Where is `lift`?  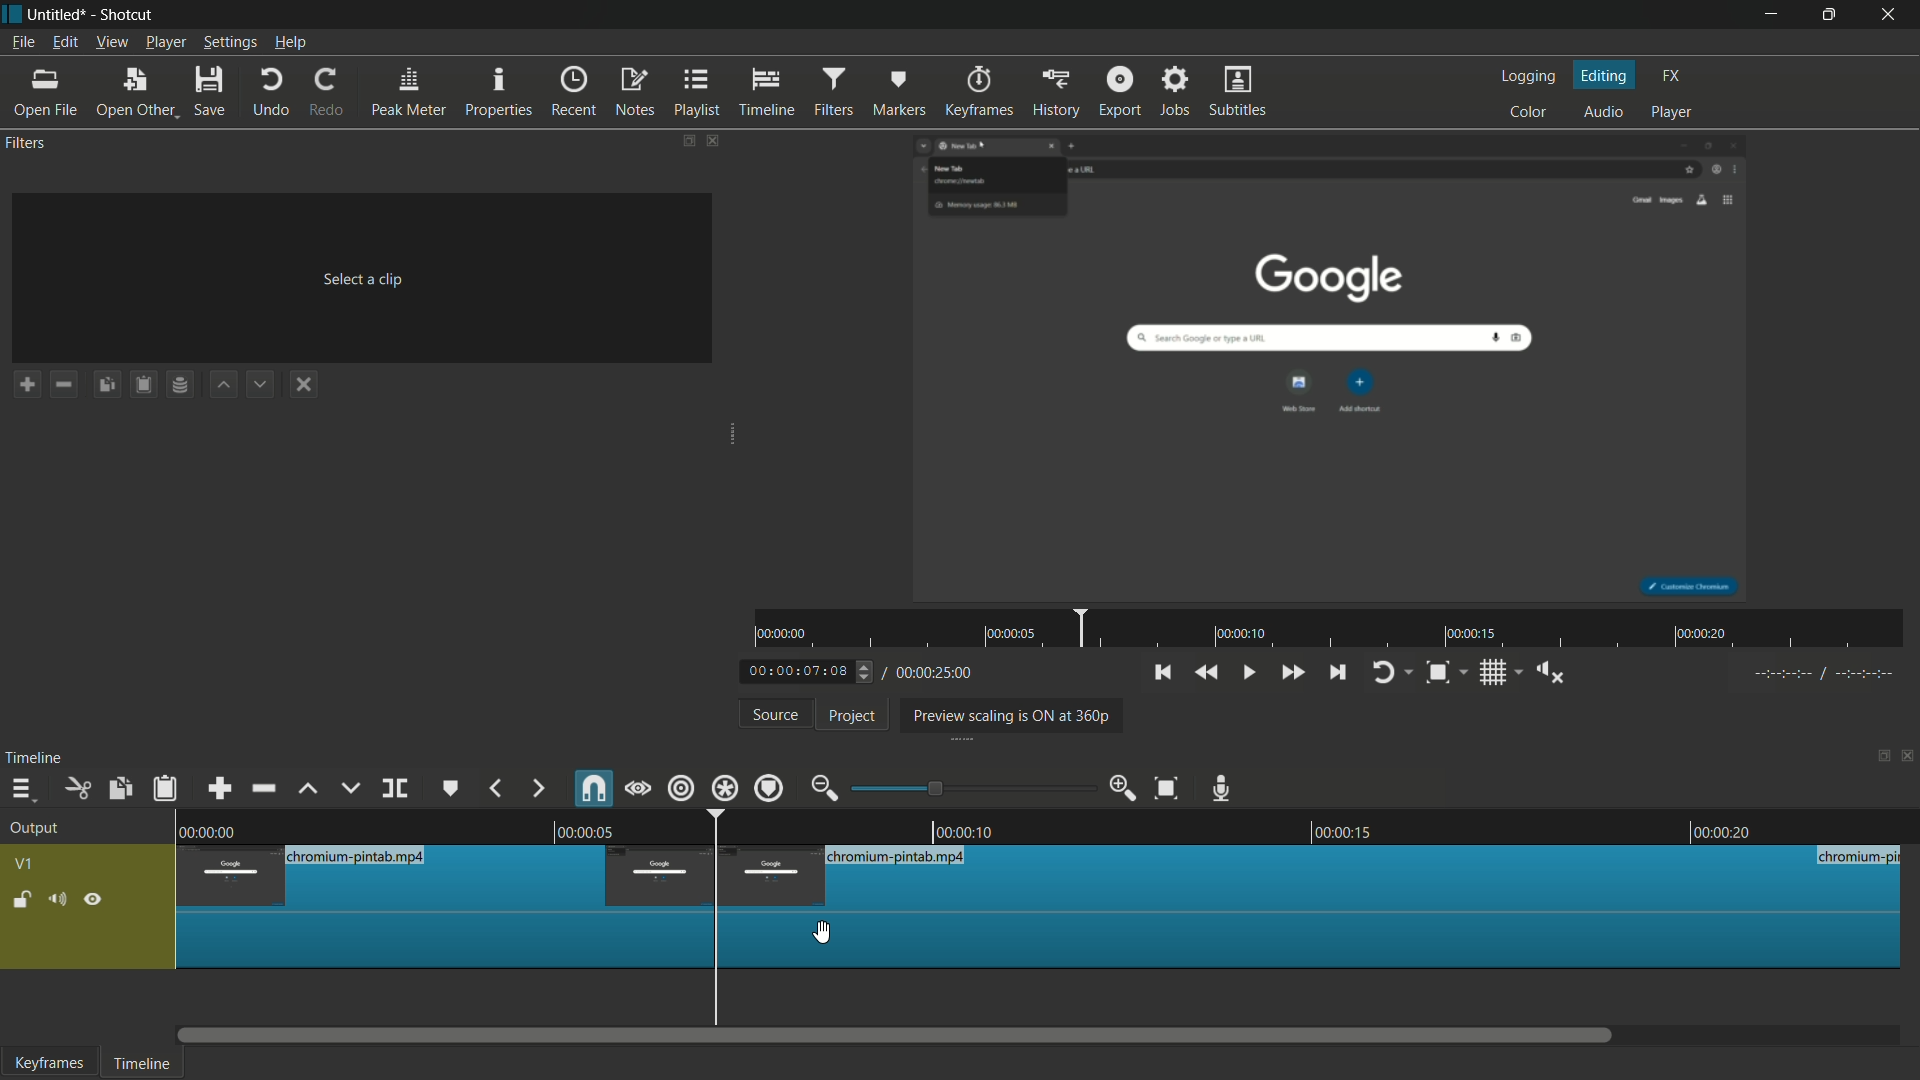 lift is located at coordinates (310, 790).